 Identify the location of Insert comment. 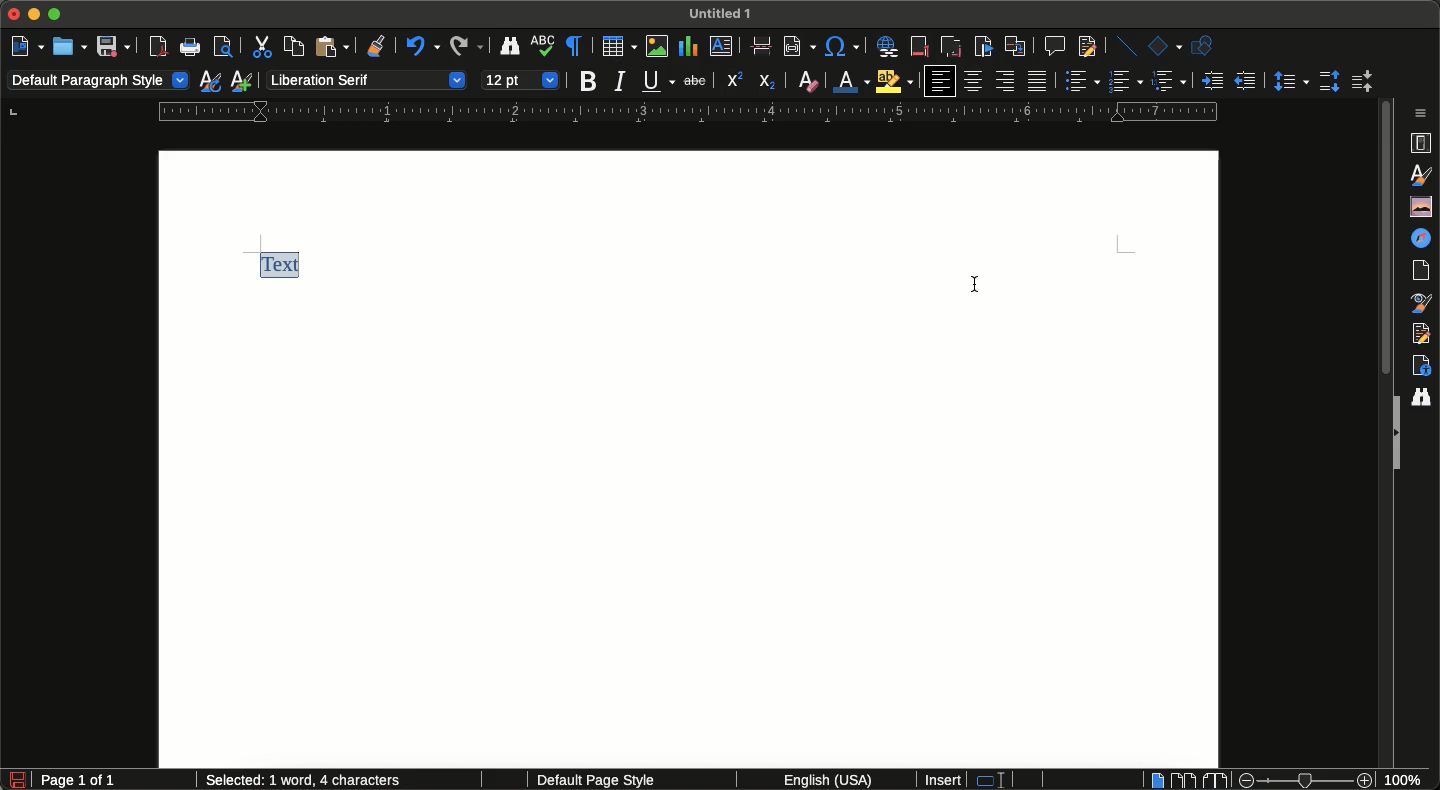
(1053, 45).